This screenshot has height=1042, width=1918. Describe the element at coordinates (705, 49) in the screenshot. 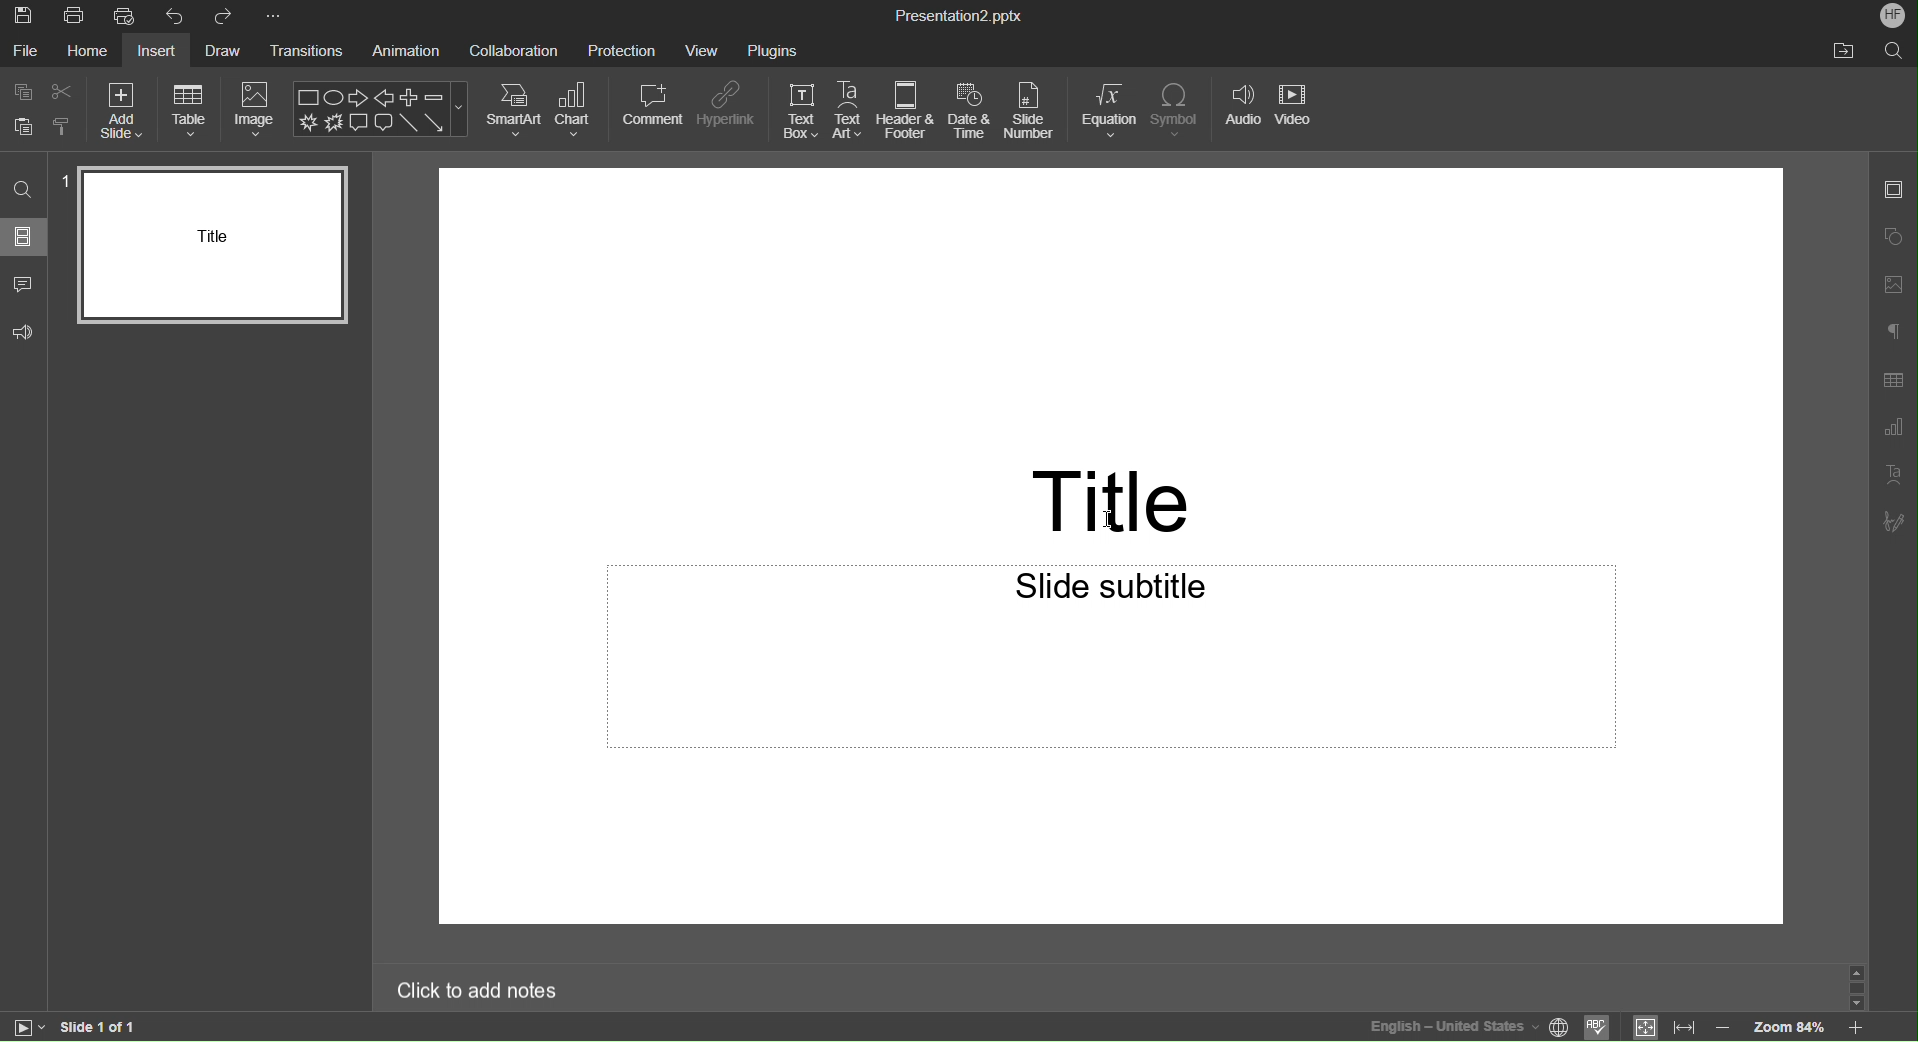

I see `View` at that location.